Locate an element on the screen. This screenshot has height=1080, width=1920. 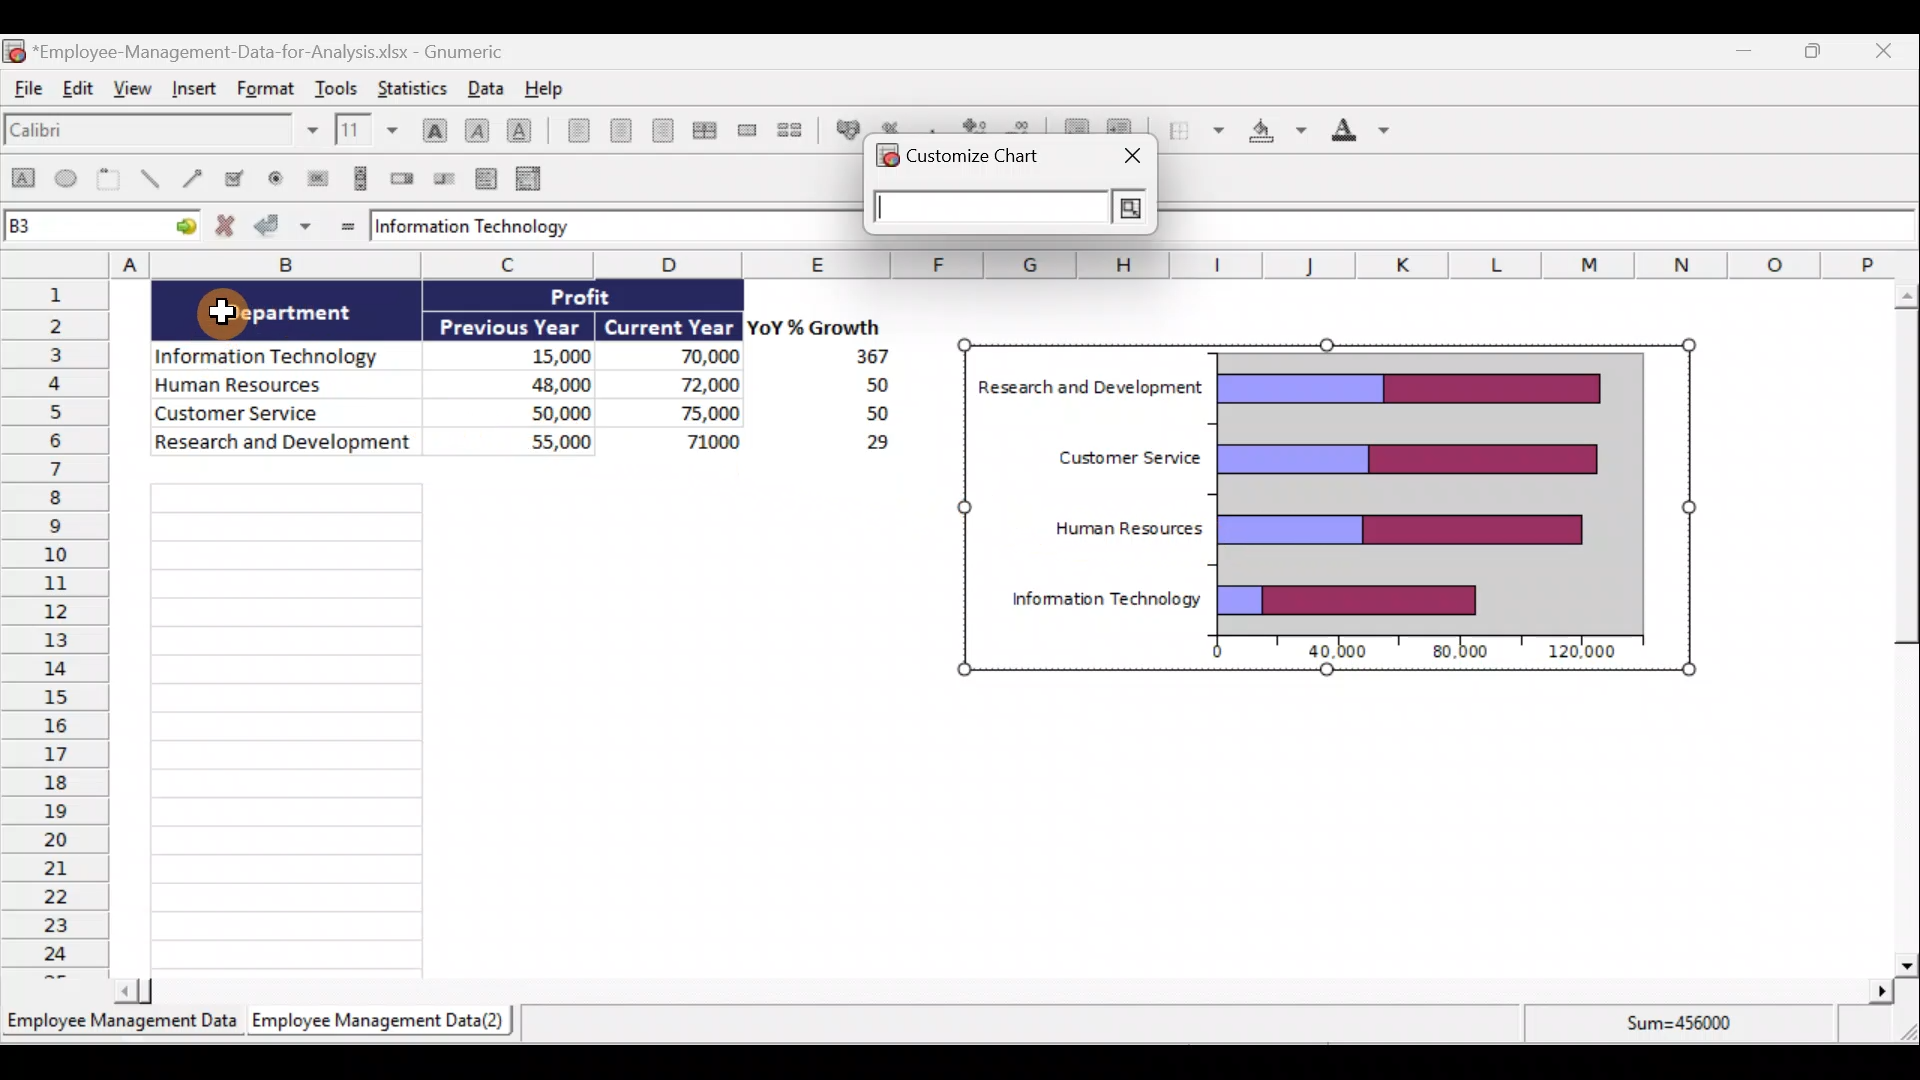
Statistics is located at coordinates (418, 87).